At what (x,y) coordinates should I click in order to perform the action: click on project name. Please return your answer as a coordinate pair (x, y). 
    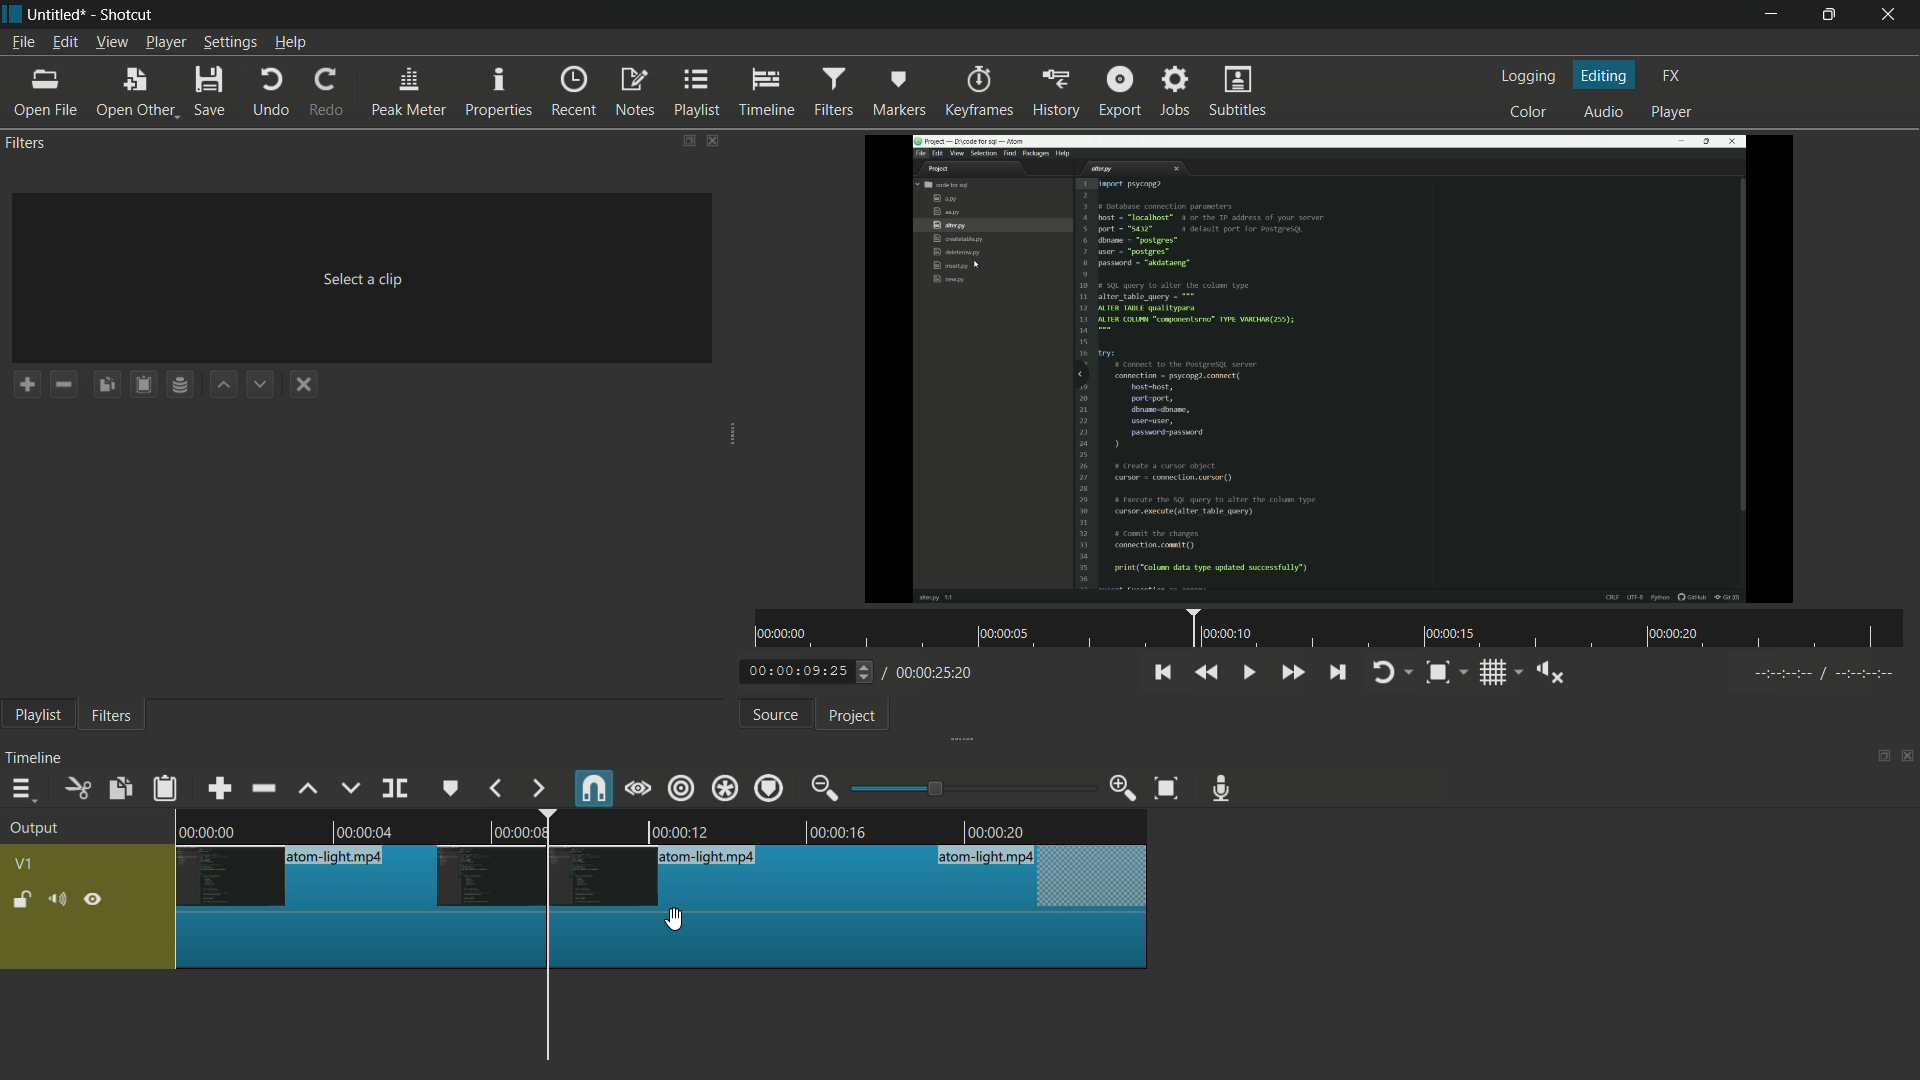
    Looking at the image, I should click on (61, 15).